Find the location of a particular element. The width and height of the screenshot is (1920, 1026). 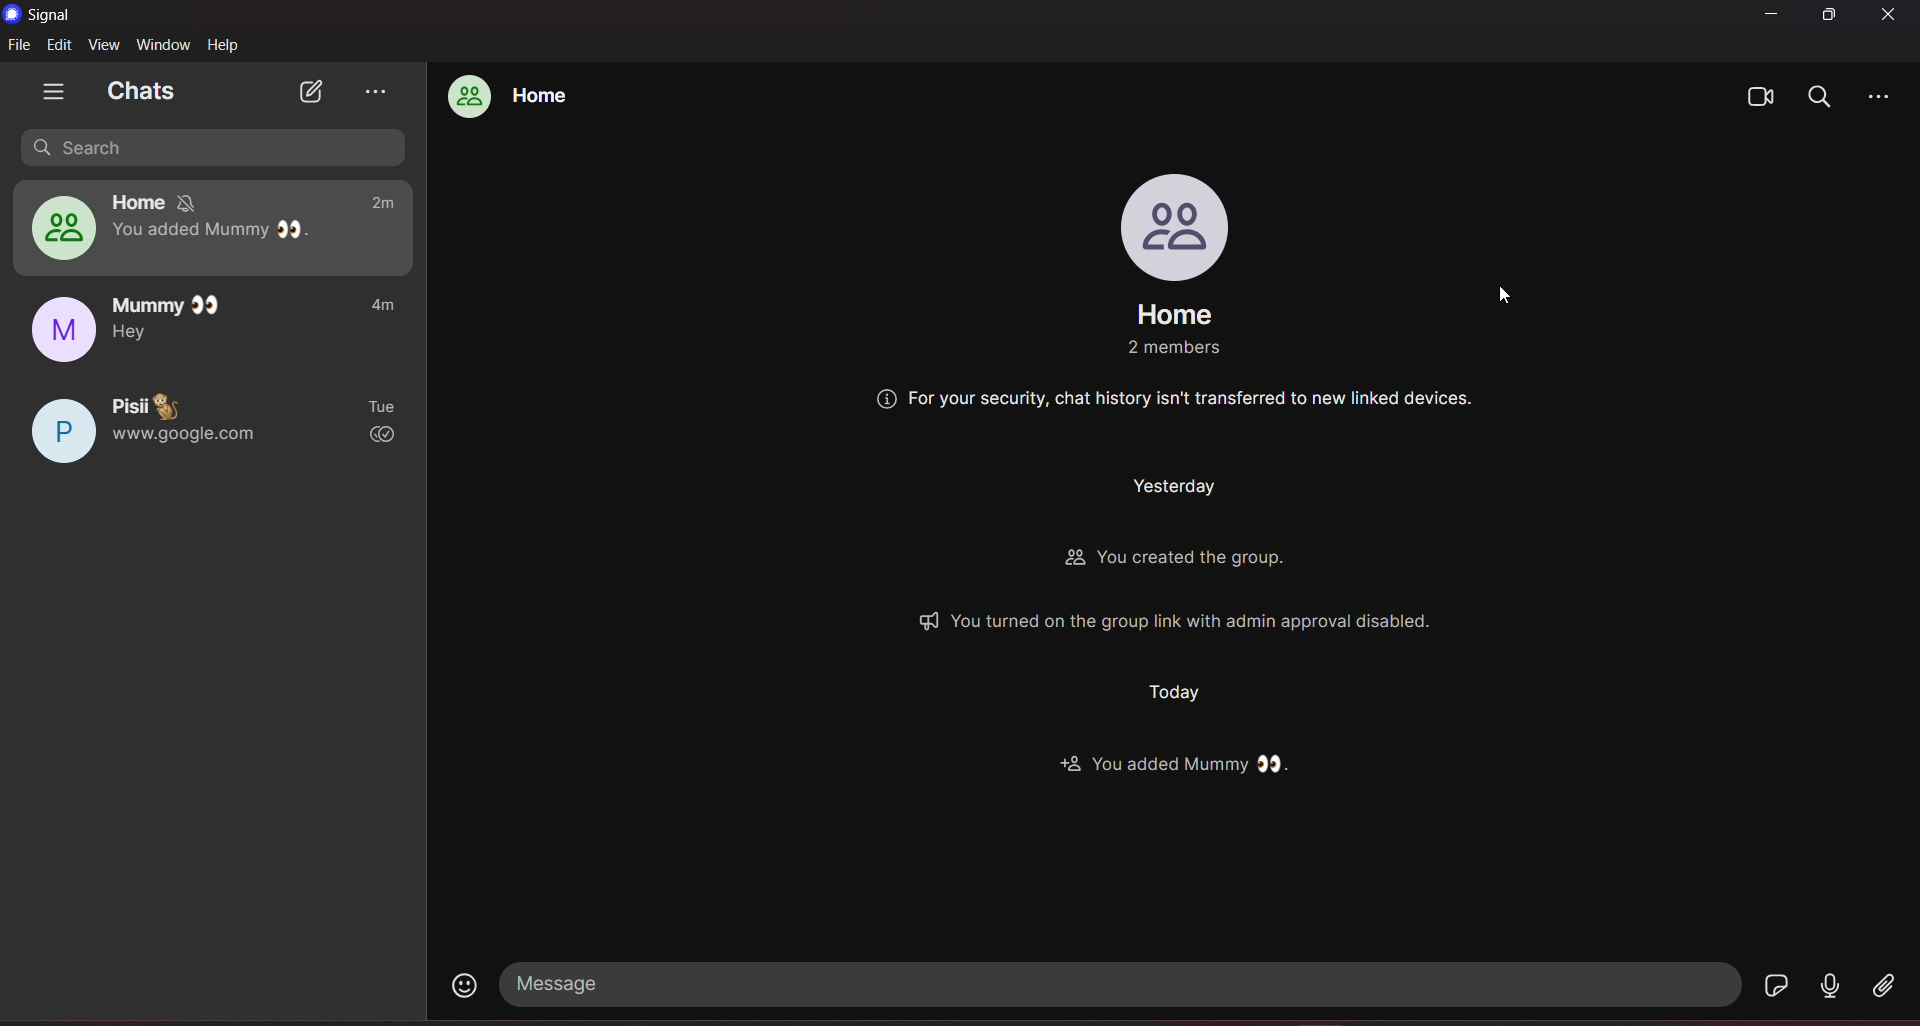

cursor is located at coordinates (1506, 294).